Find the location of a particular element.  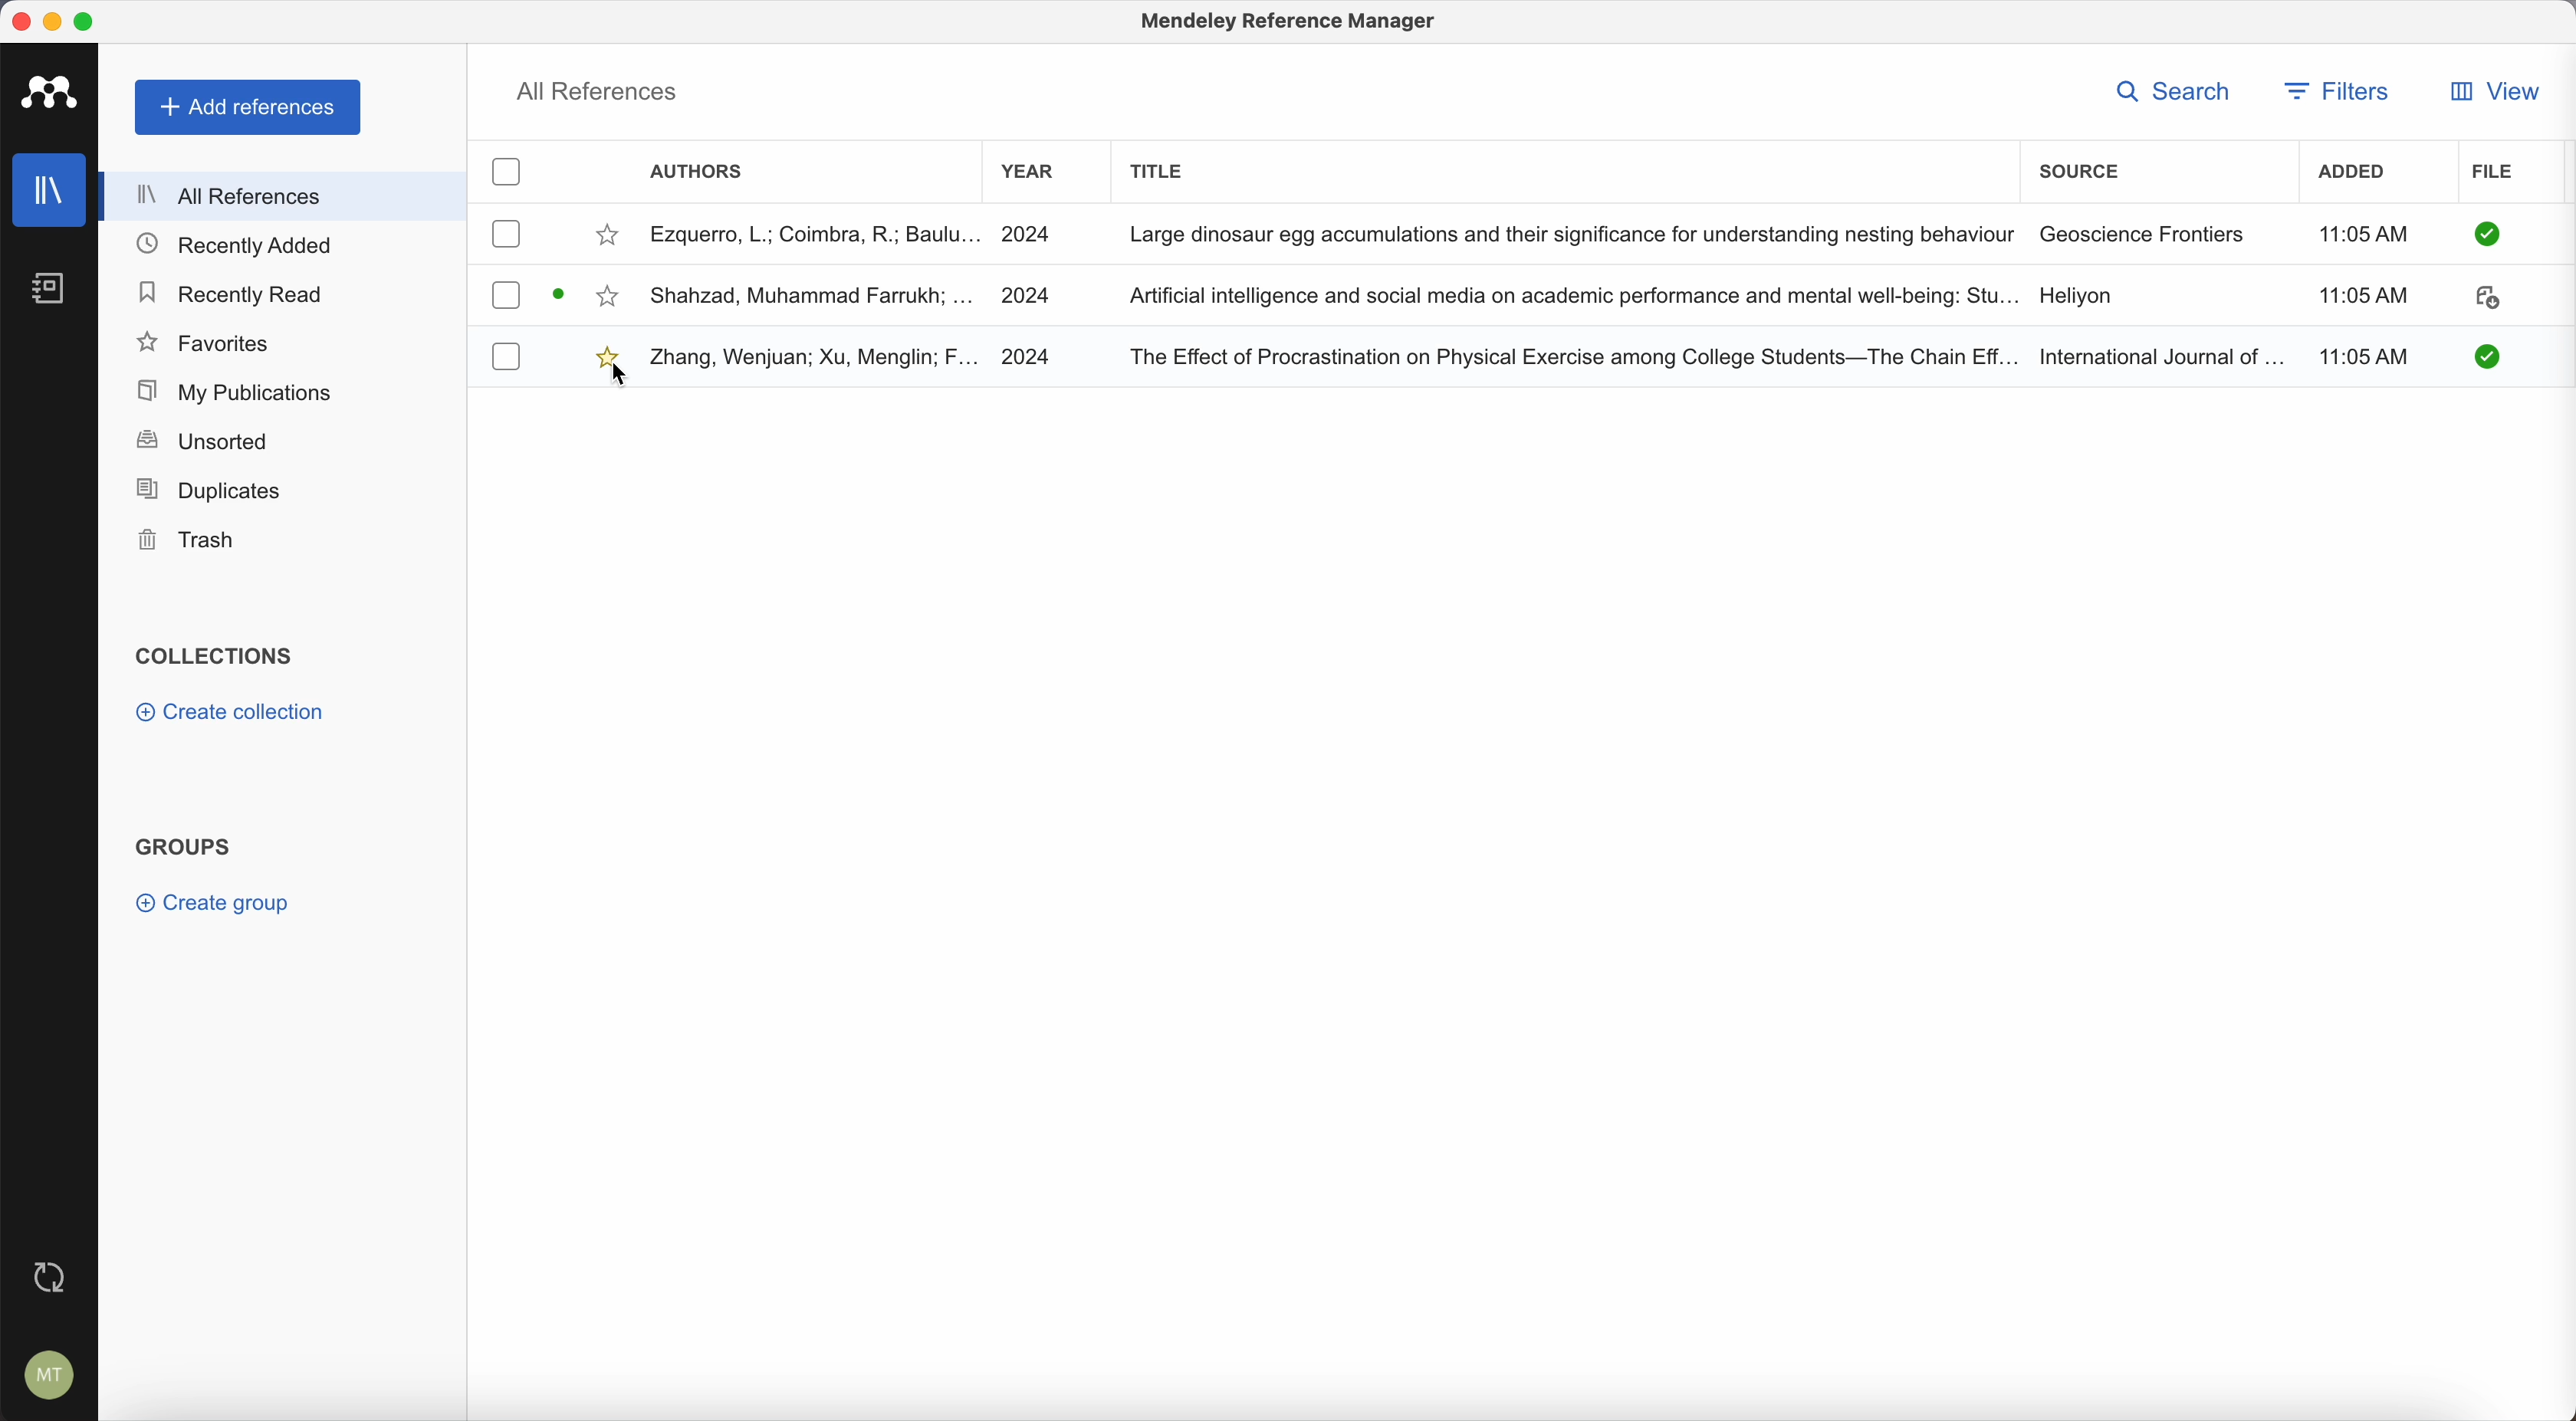

search is located at coordinates (2172, 90).